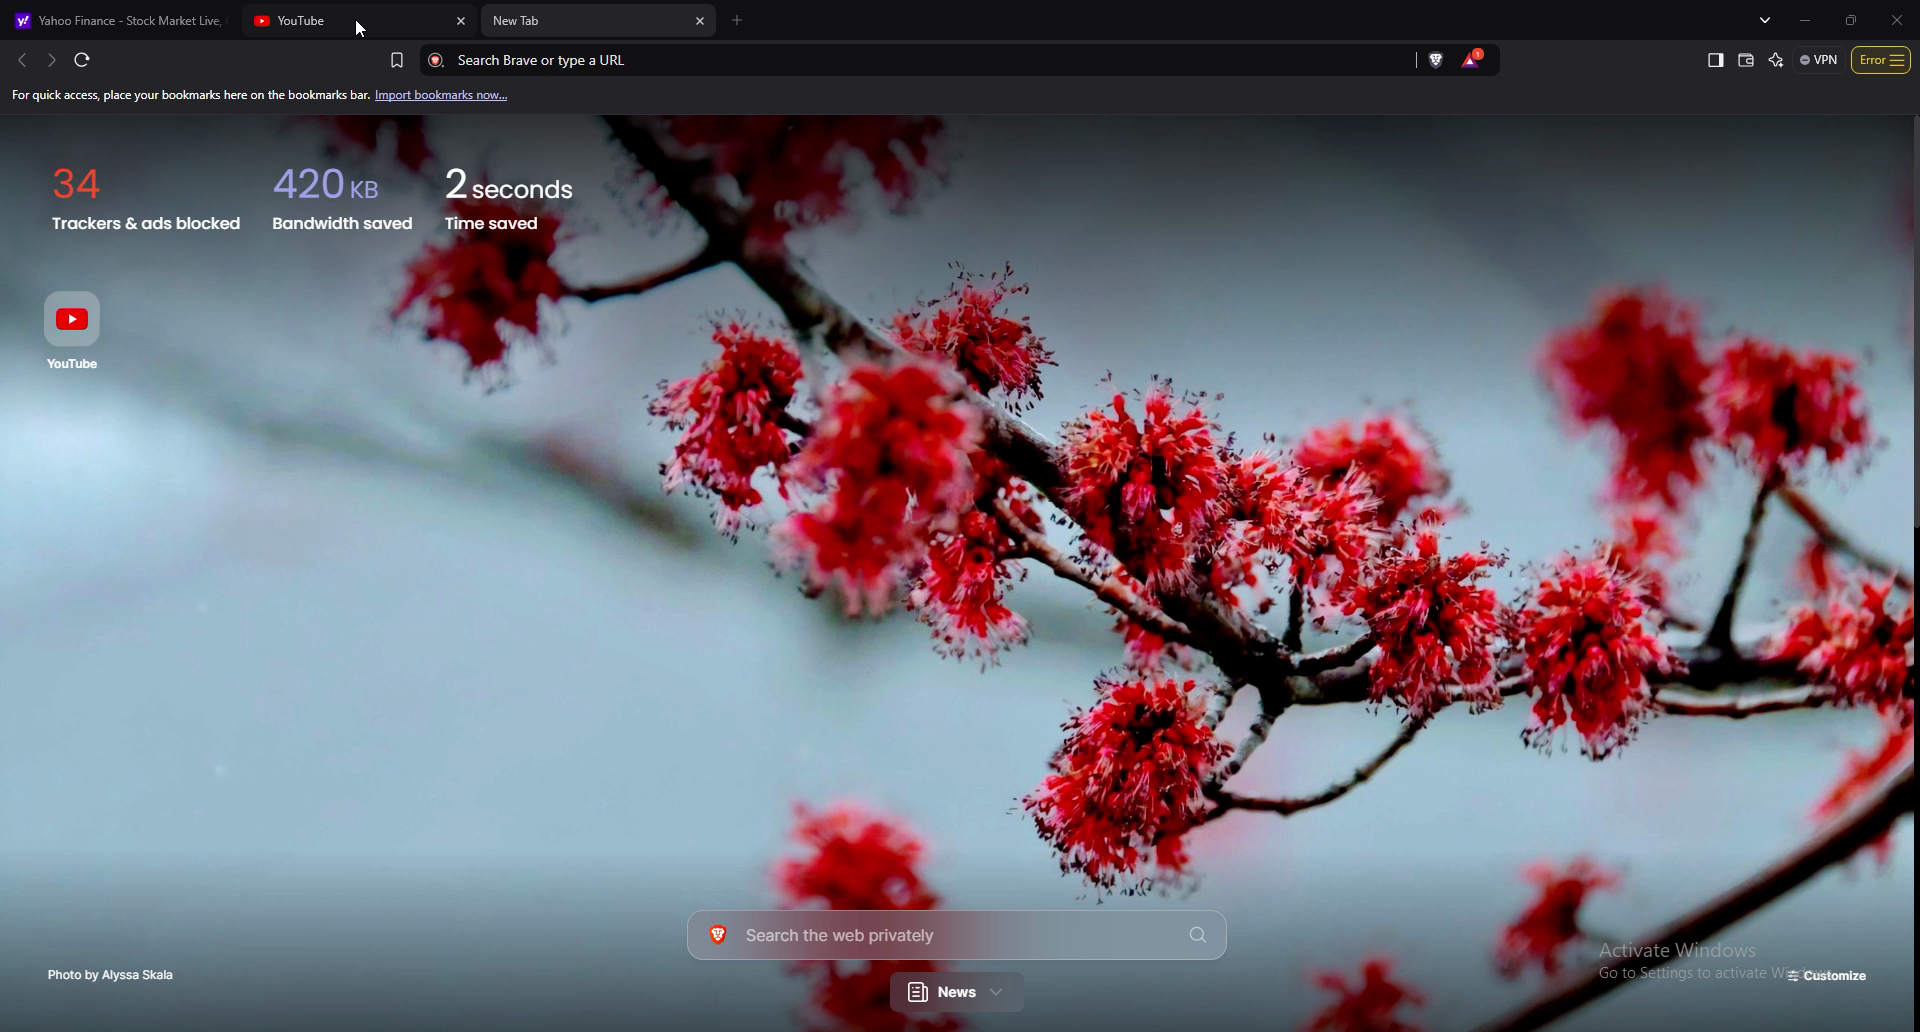 Image resolution: width=1920 pixels, height=1032 pixels. I want to click on Search Brave or type a URL, so click(893, 60).